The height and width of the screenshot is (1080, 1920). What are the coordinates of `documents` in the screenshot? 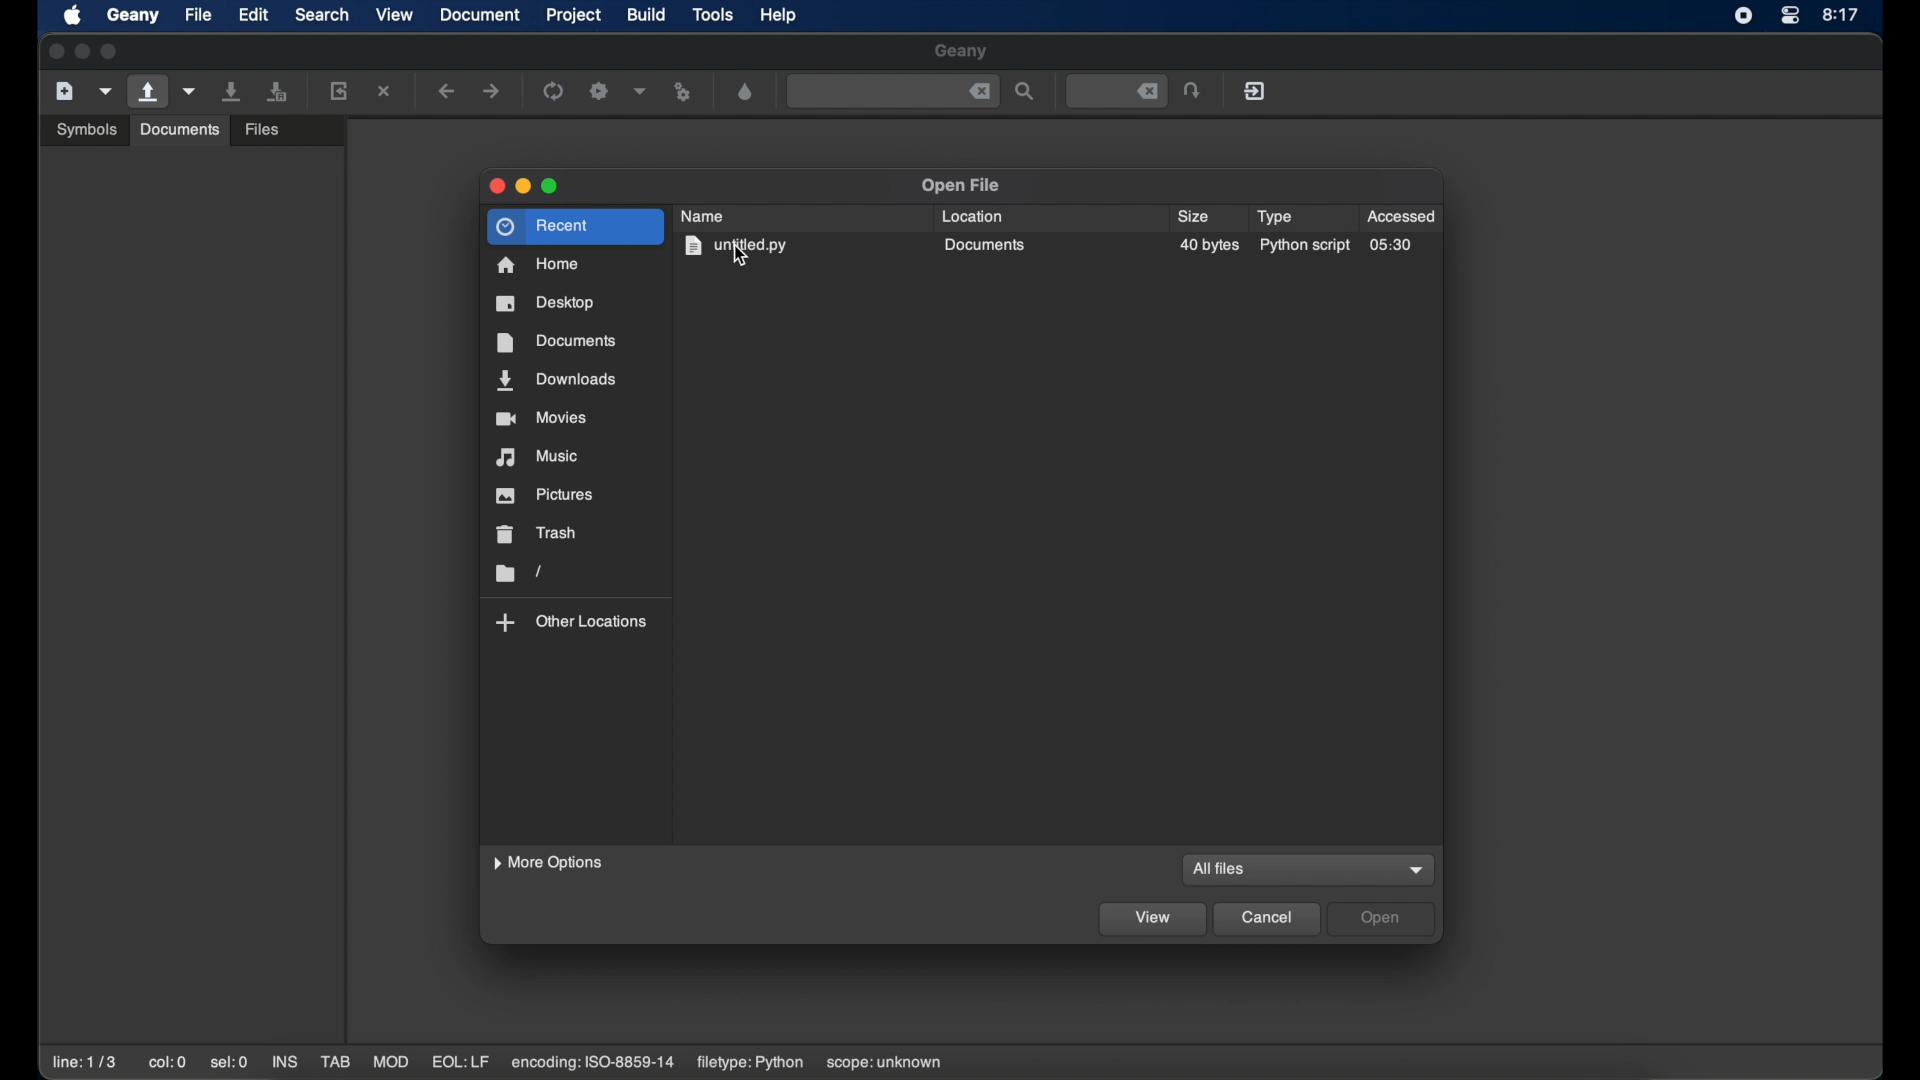 It's located at (180, 130).